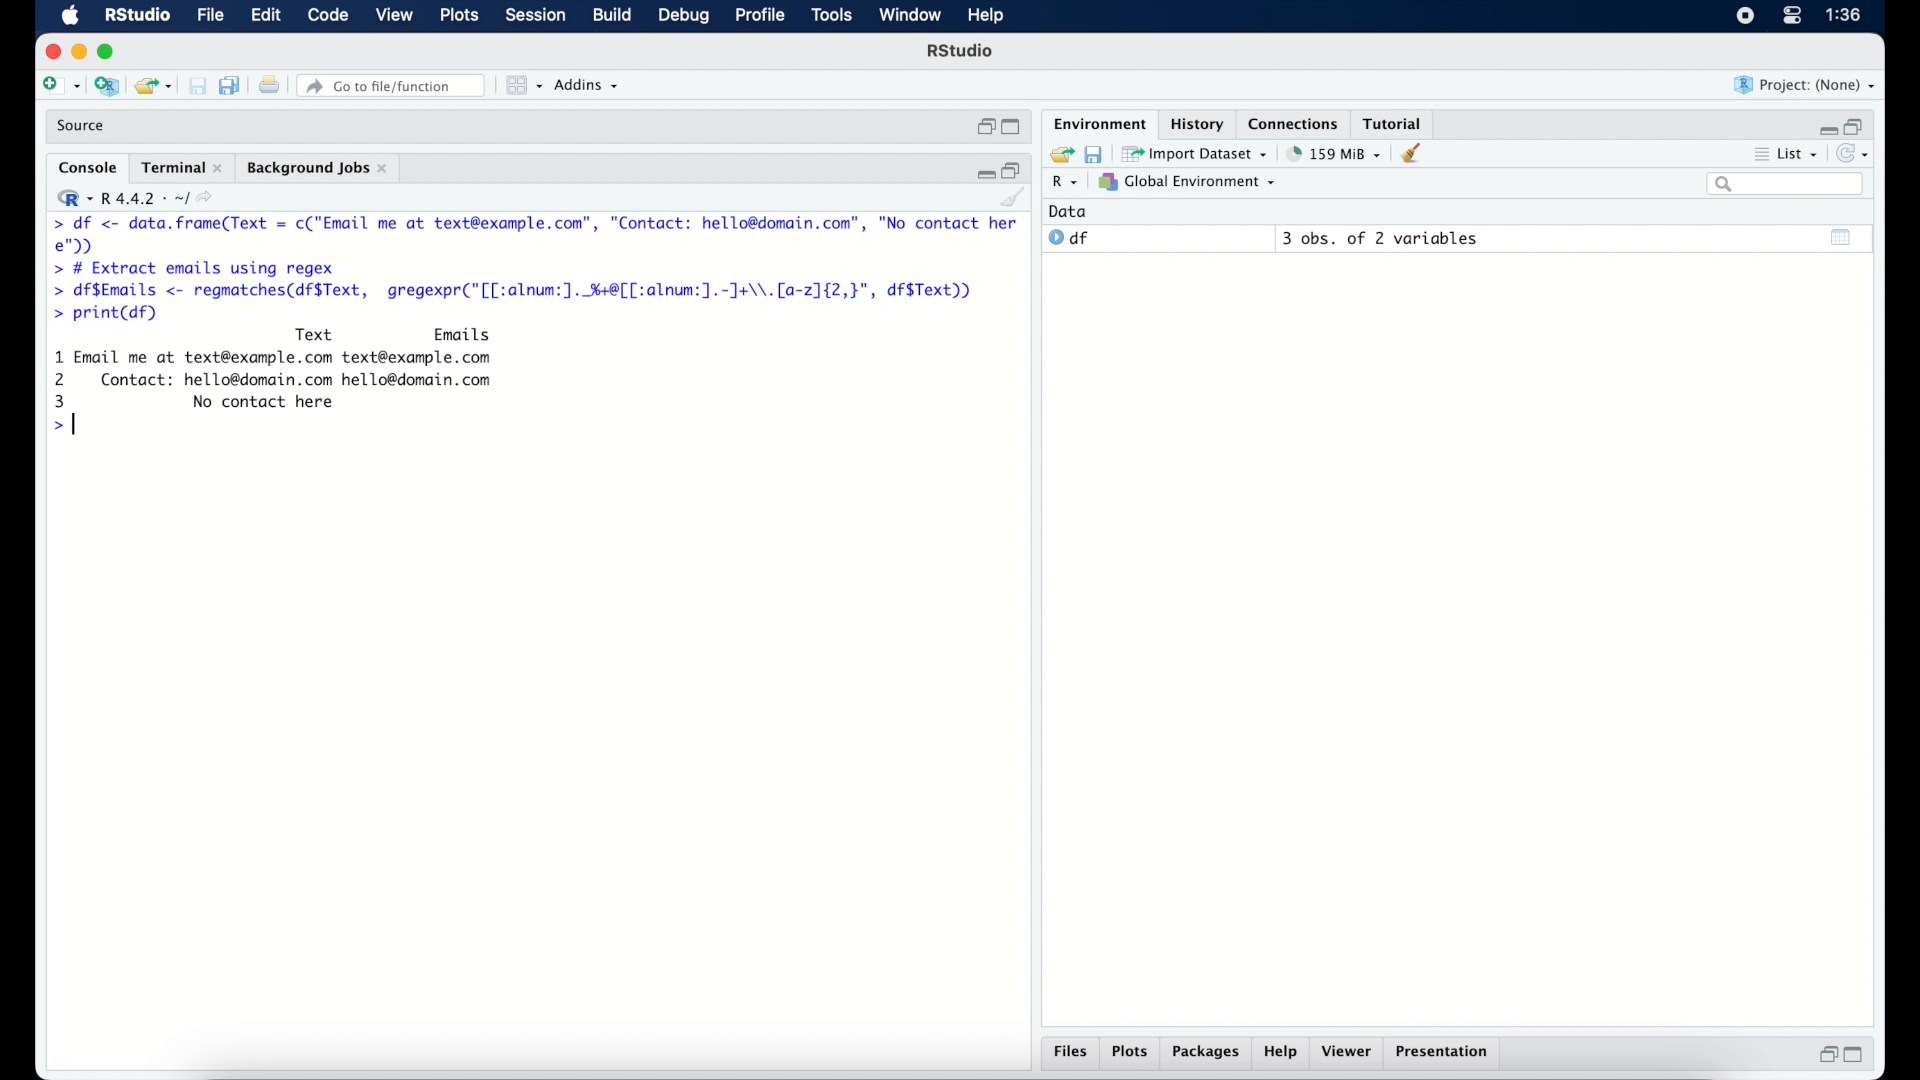 This screenshot has height=1080, width=1920. Describe the element at coordinates (106, 85) in the screenshot. I see `create new project` at that location.